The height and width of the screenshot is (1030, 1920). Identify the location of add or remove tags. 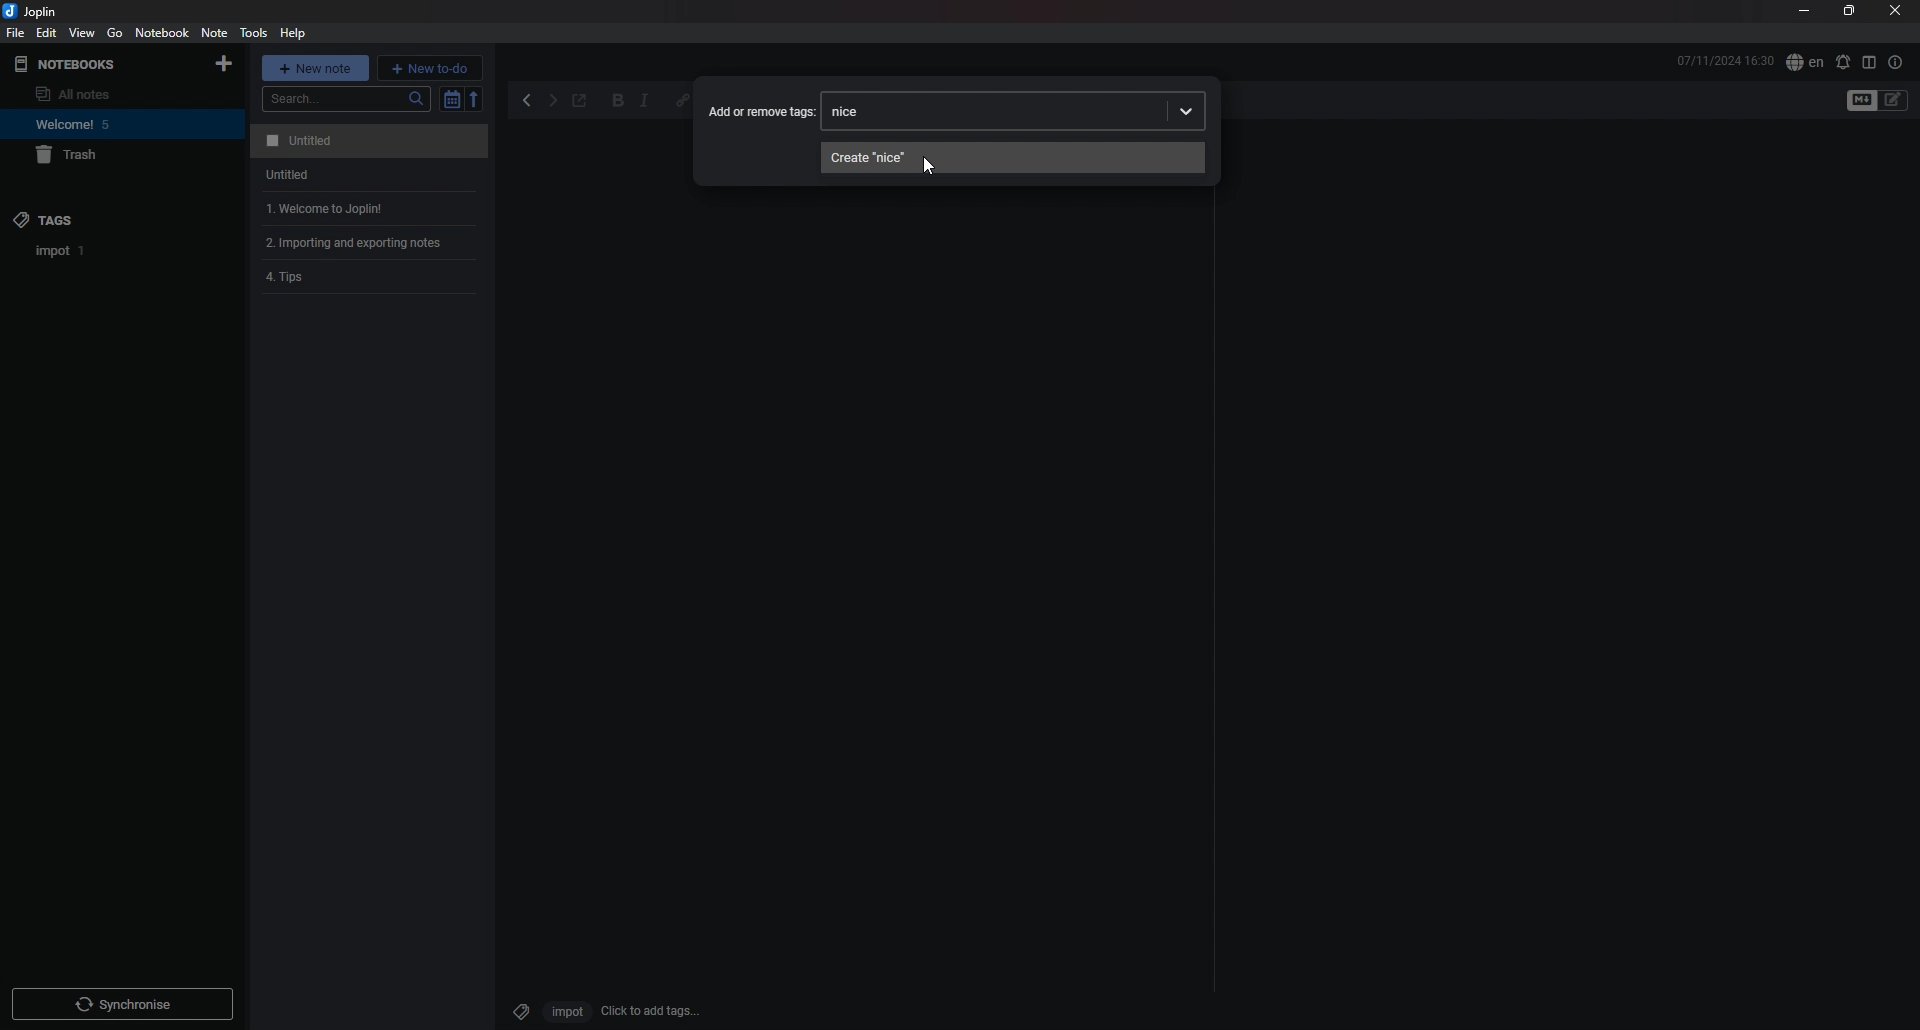
(762, 110).